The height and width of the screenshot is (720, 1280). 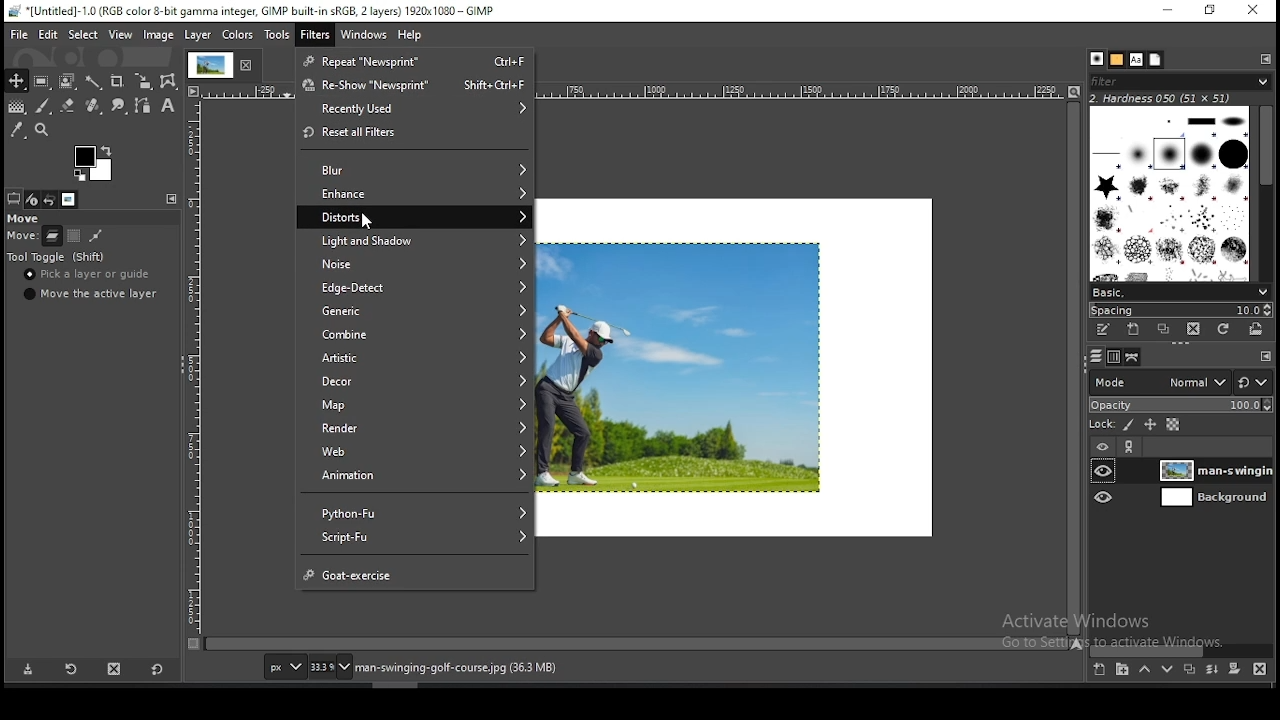 I want to click on combine, so click(x=413, y=334).